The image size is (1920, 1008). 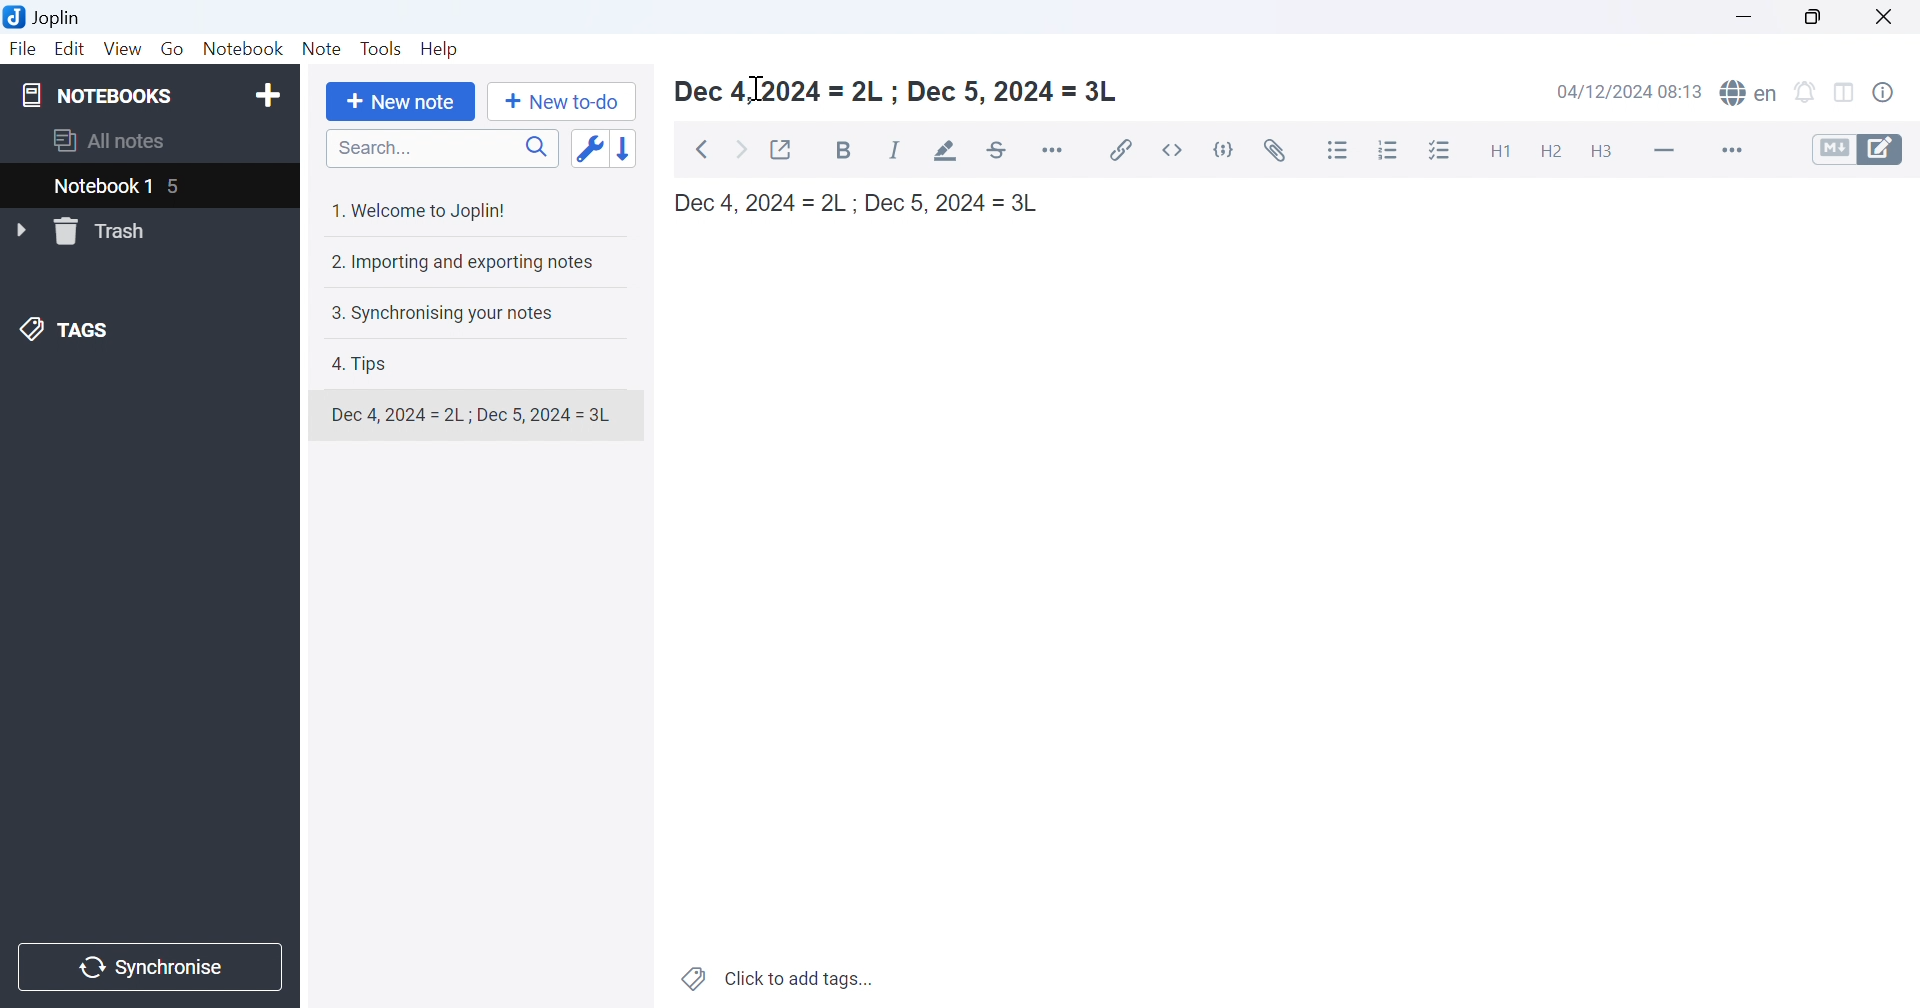 I want to click on Strikethrough, so click(x=999, y=150).